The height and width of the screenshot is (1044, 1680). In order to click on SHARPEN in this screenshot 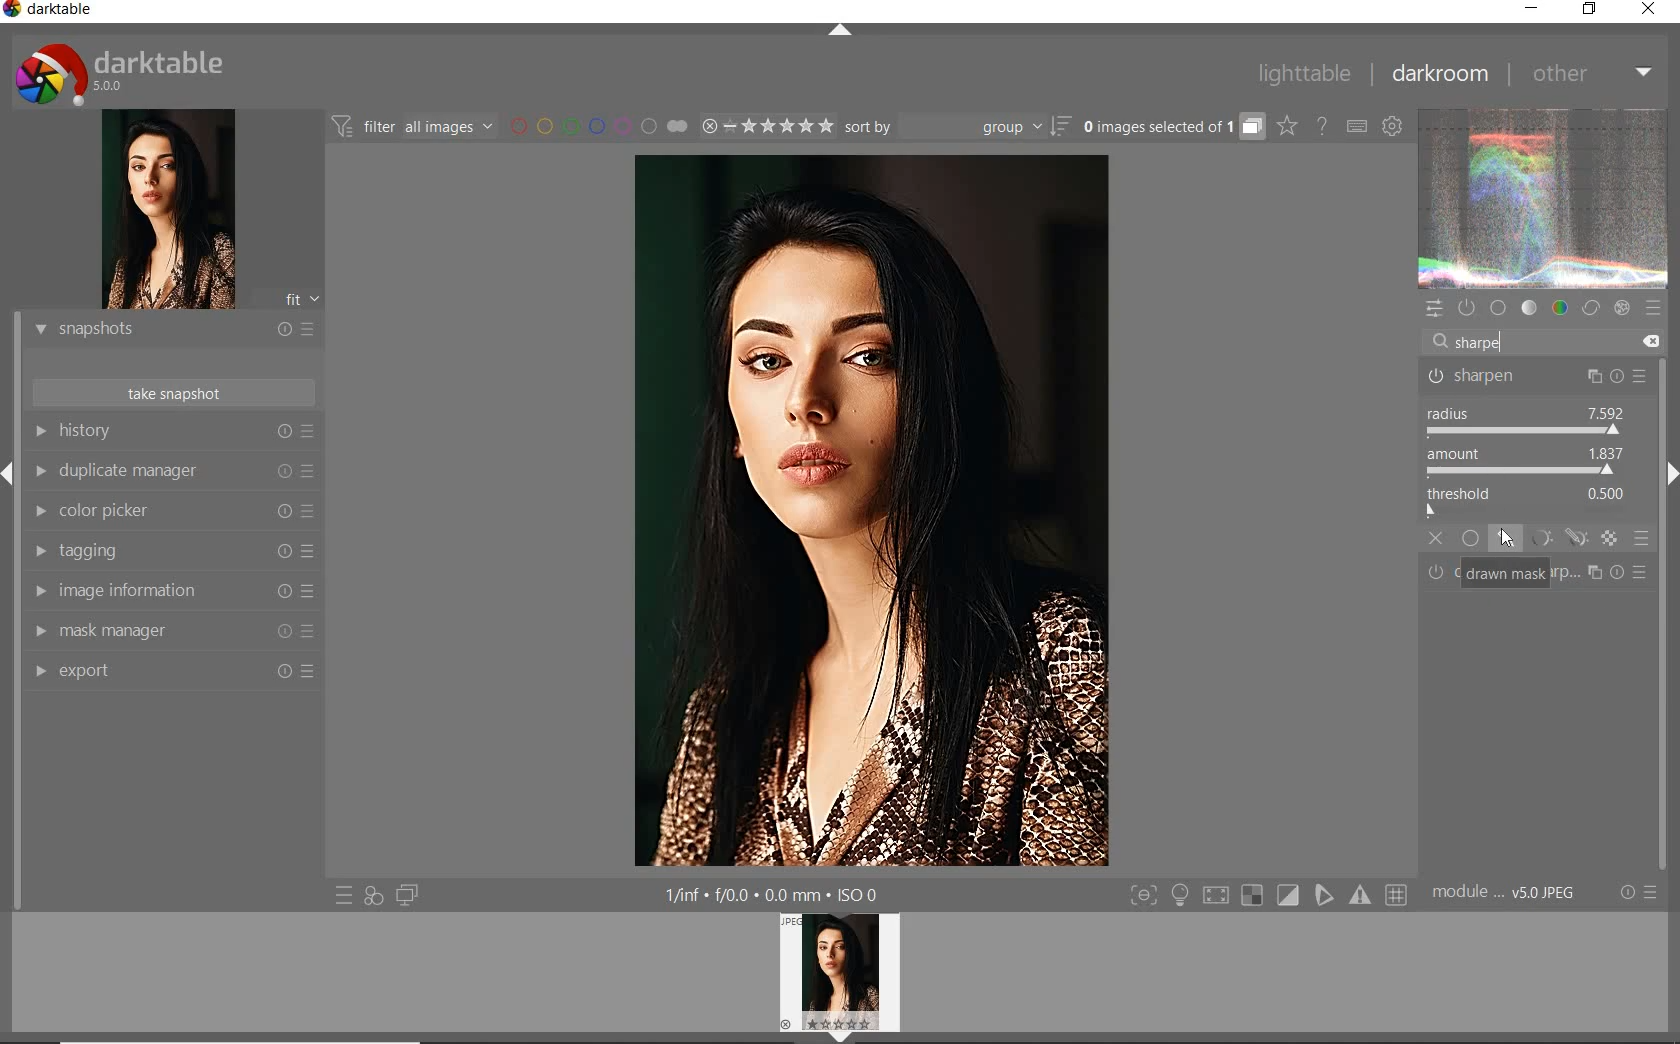, I will do `click(1538, 375)`.